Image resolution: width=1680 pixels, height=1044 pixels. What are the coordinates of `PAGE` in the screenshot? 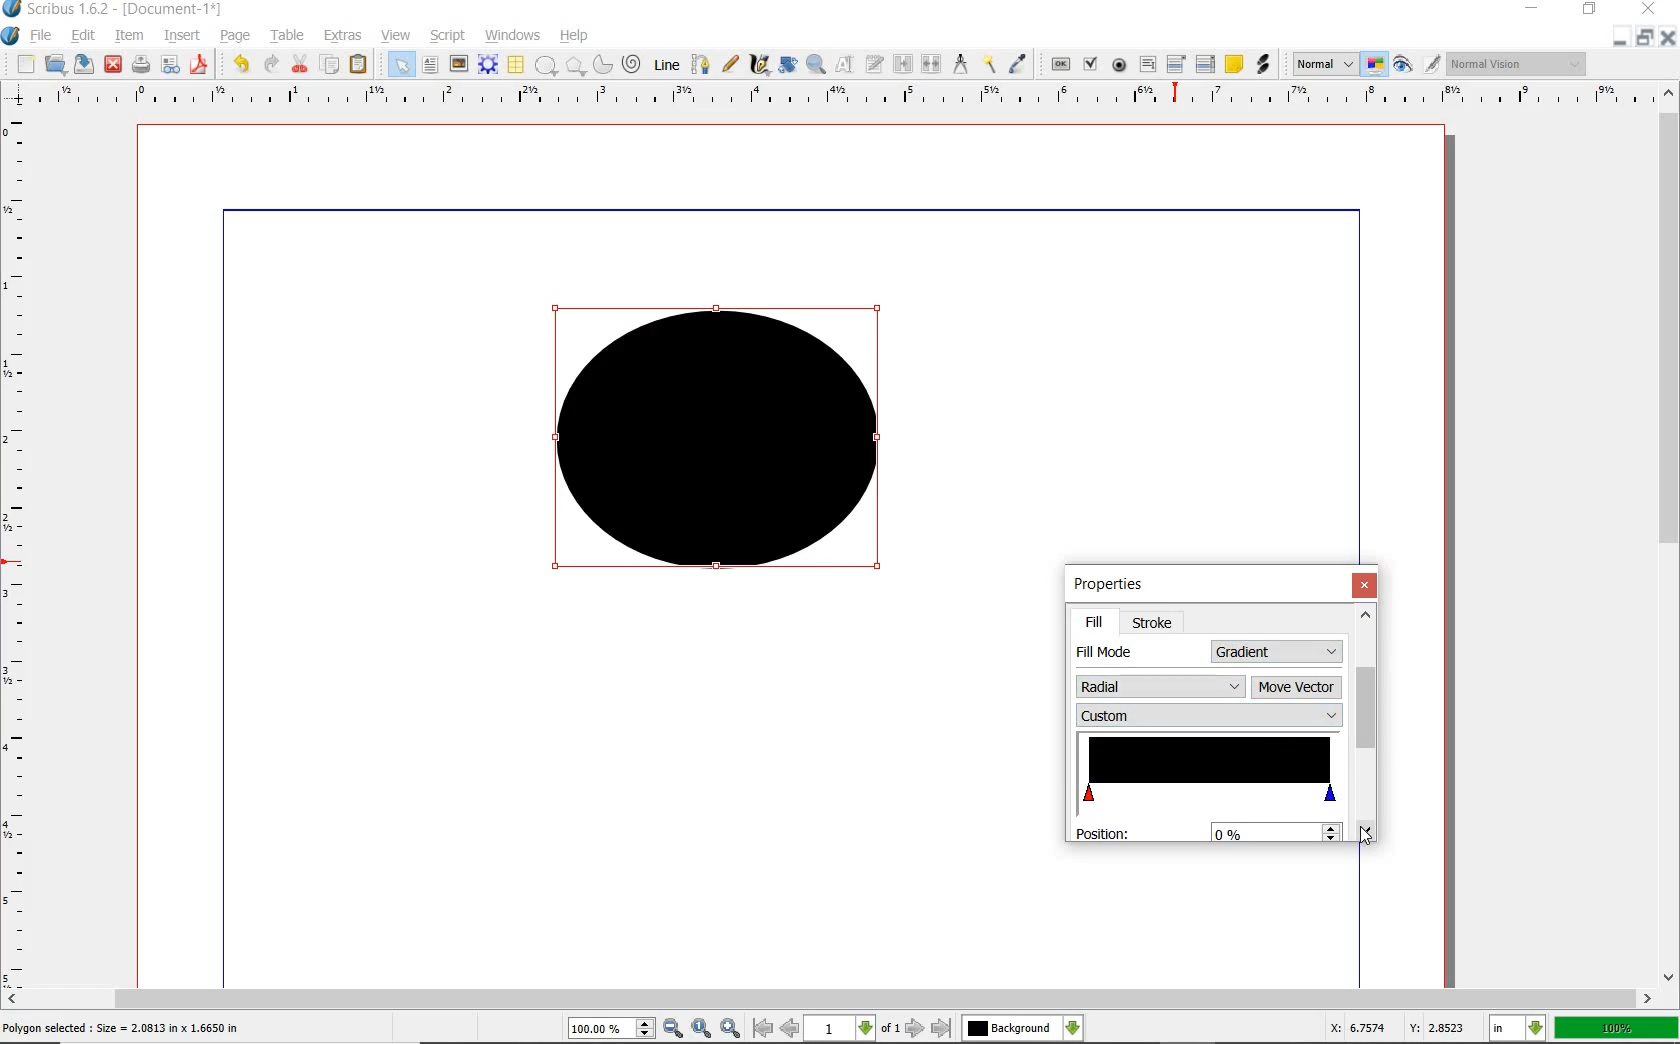 It's located at (232, 37).